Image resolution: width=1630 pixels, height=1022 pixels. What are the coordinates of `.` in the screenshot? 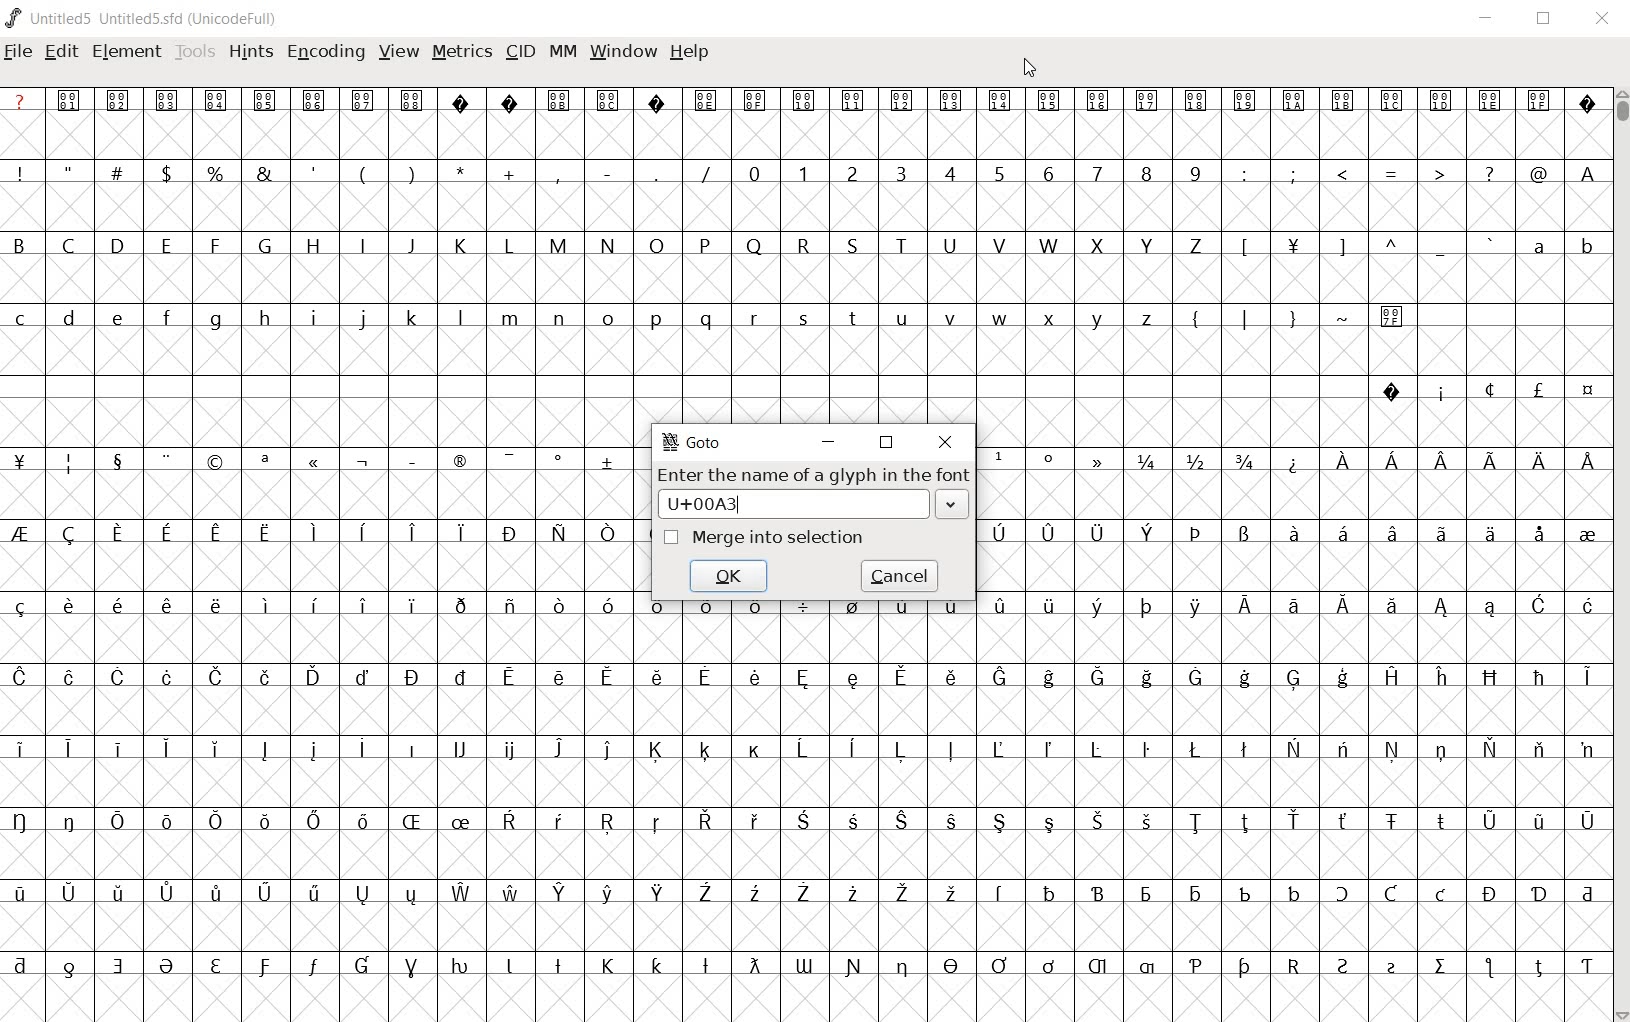 It's located at (655, 172).